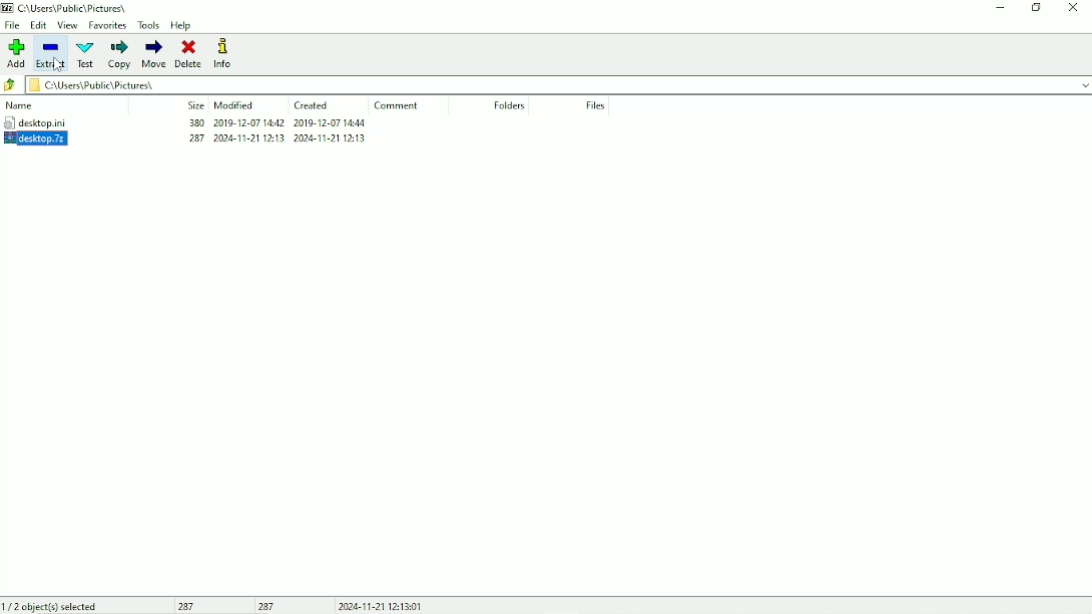 The width and height of the screenshot is (1092, 614). I want to click on § CAUsers\Fublic\ Pictures|, so click(548, 85).